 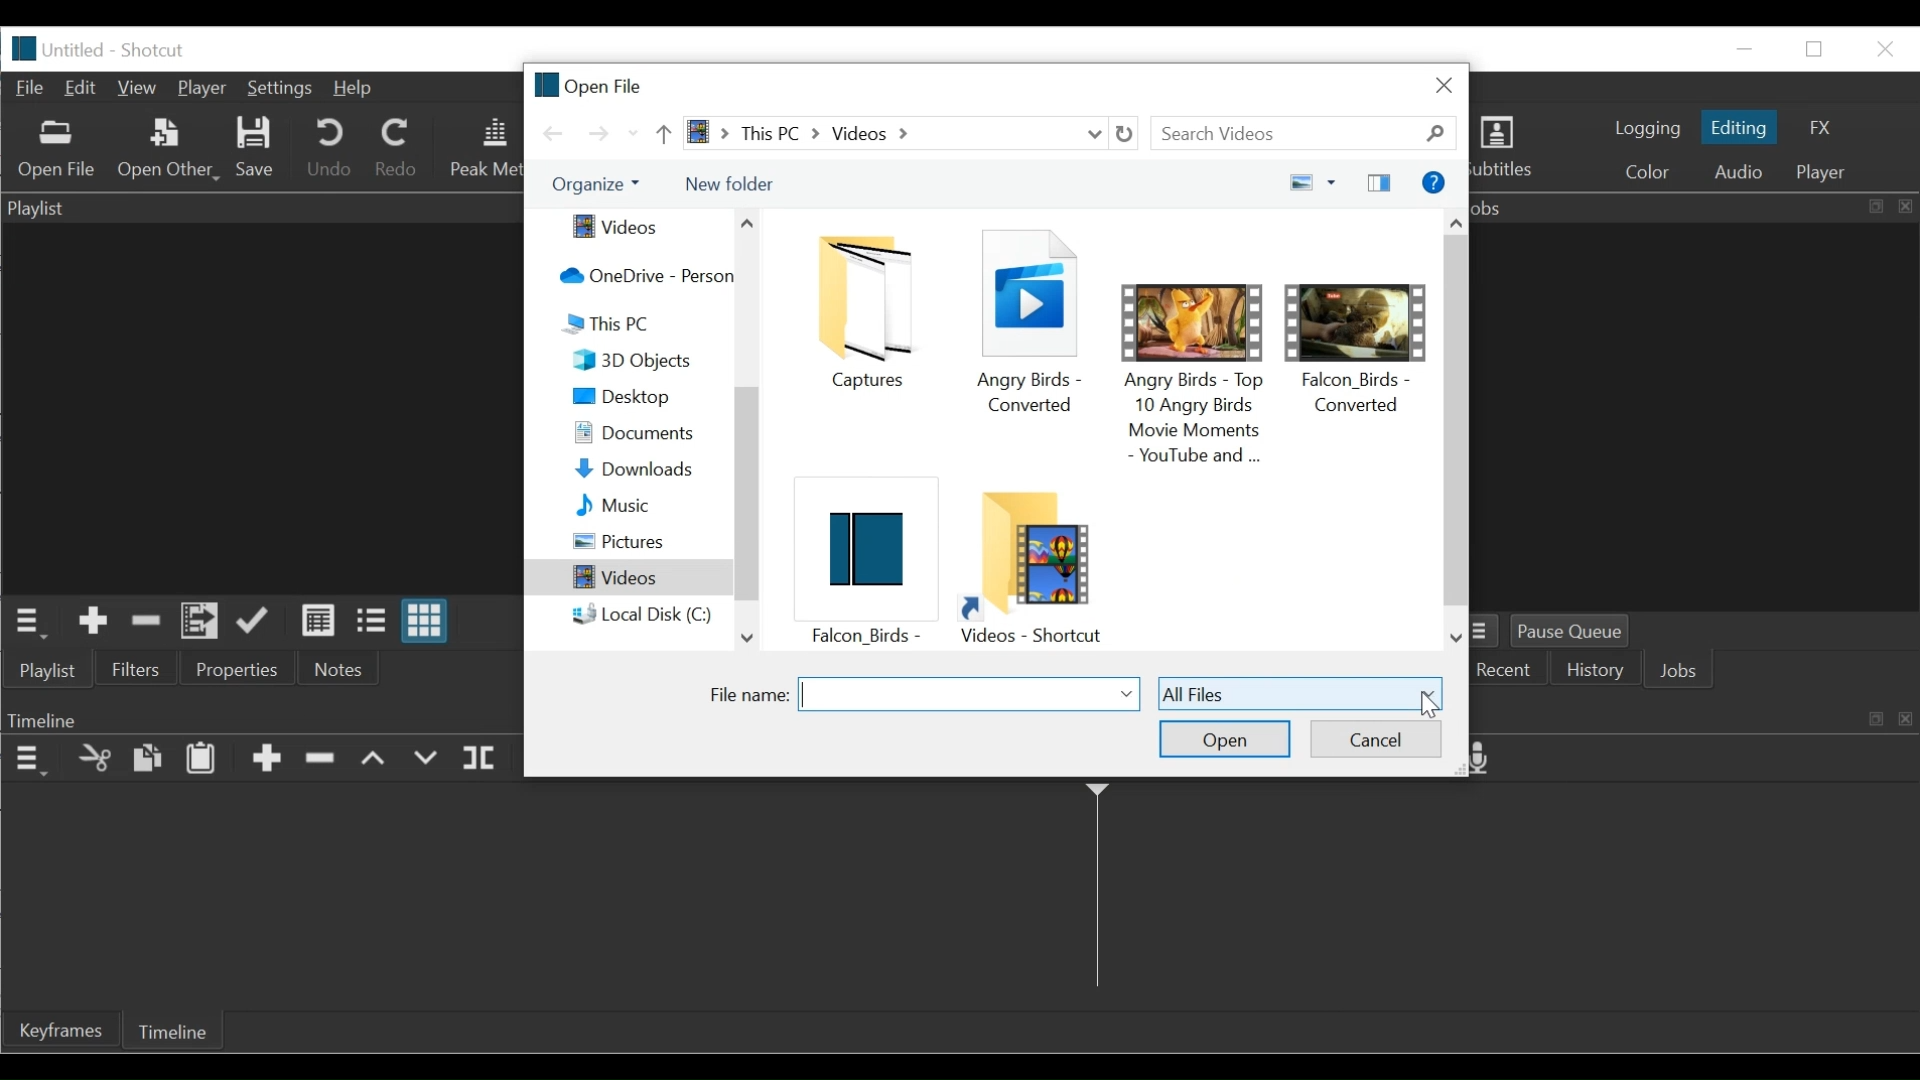 What do you see at coordinates (861, 561) in the screenshot?
I see `flcon _ birds -` at bounding box center [861, 561].